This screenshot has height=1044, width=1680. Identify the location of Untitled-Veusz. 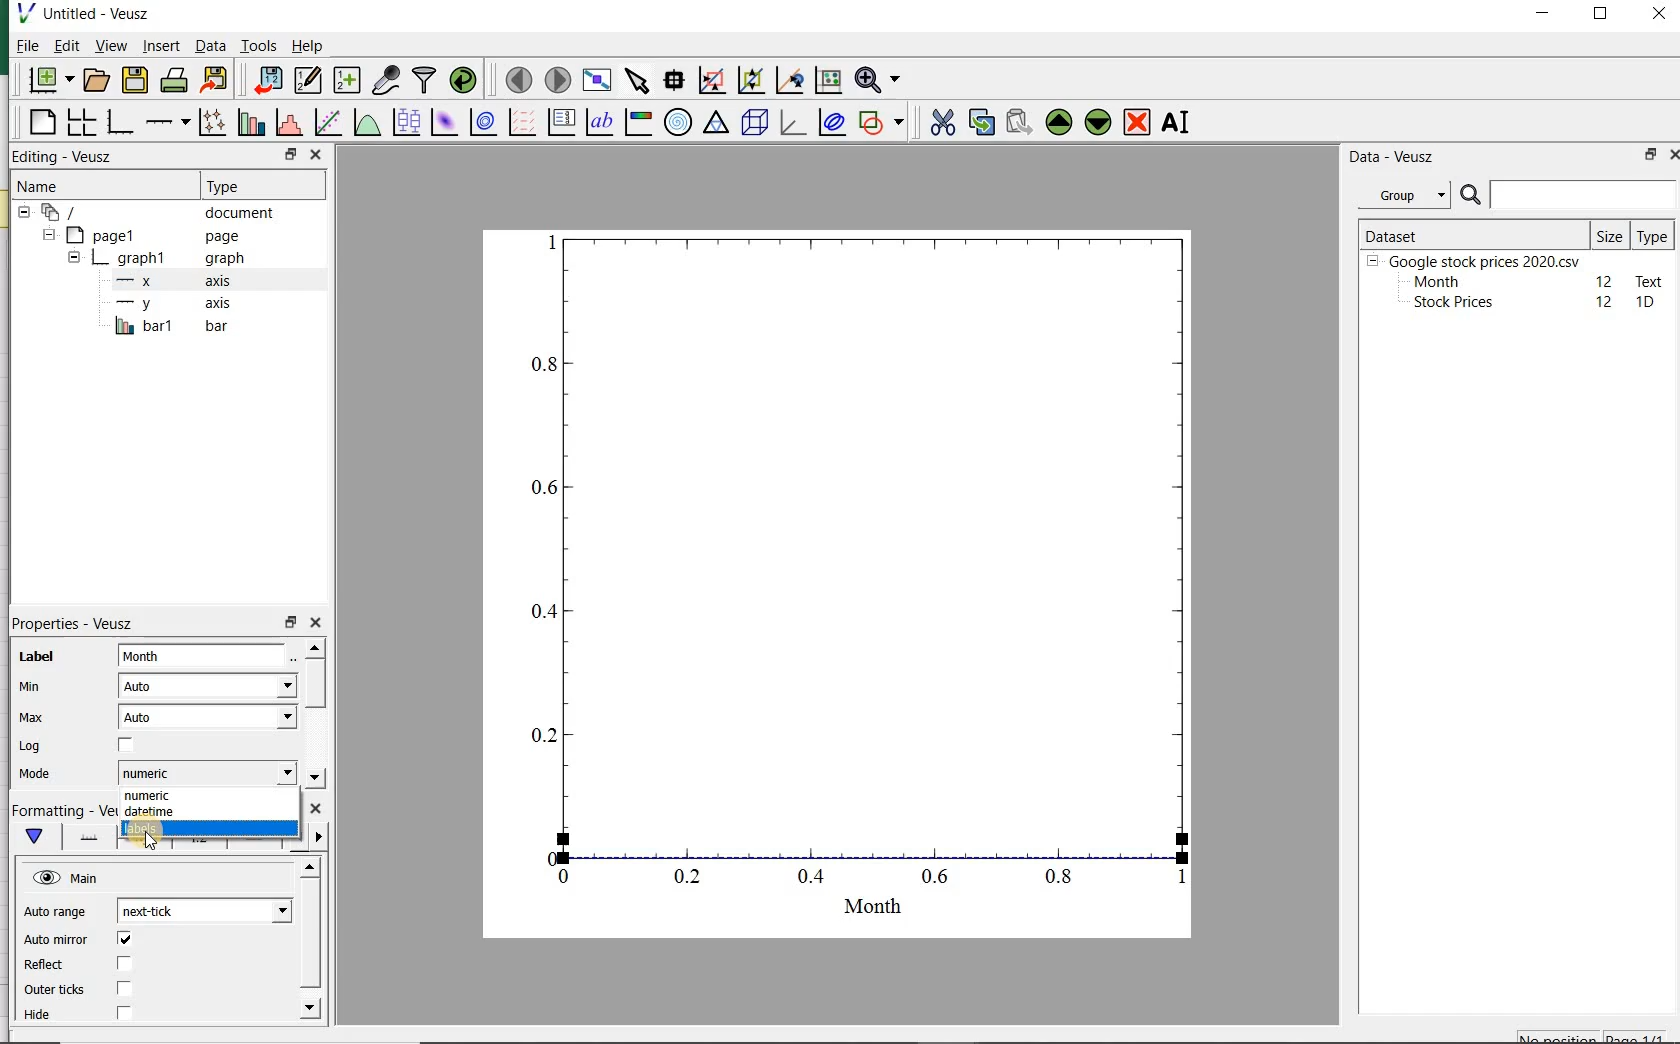
(93, 15).